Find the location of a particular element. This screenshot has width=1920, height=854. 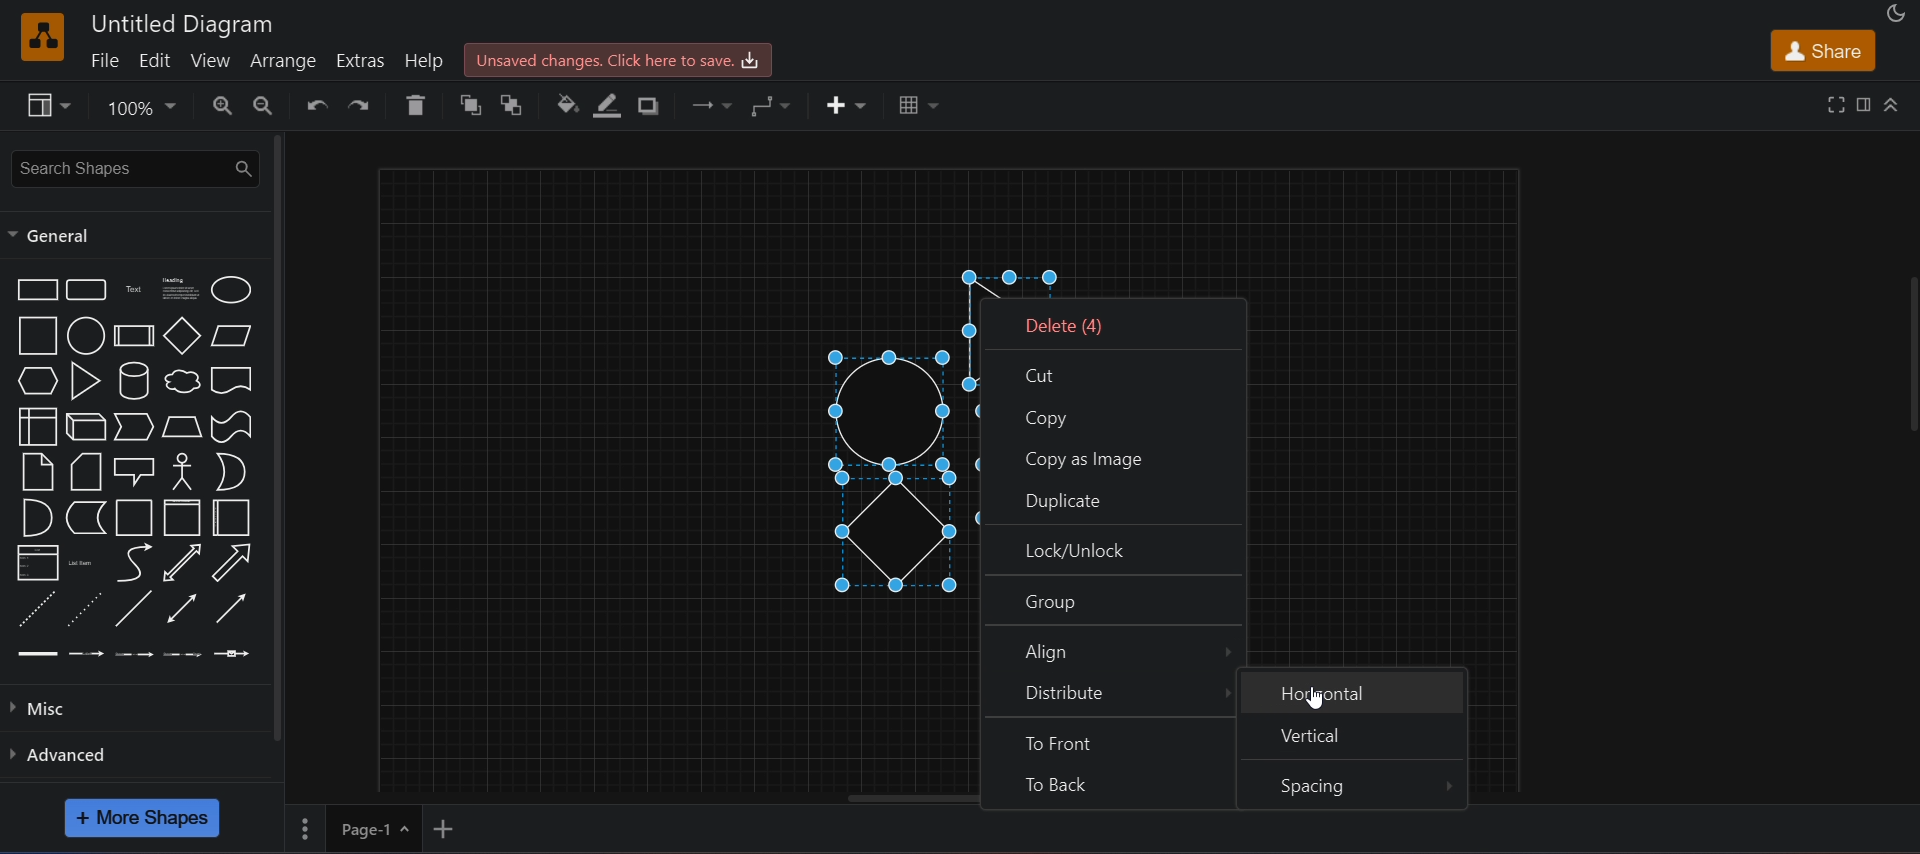

arrange is located at coordinates (286, 60).